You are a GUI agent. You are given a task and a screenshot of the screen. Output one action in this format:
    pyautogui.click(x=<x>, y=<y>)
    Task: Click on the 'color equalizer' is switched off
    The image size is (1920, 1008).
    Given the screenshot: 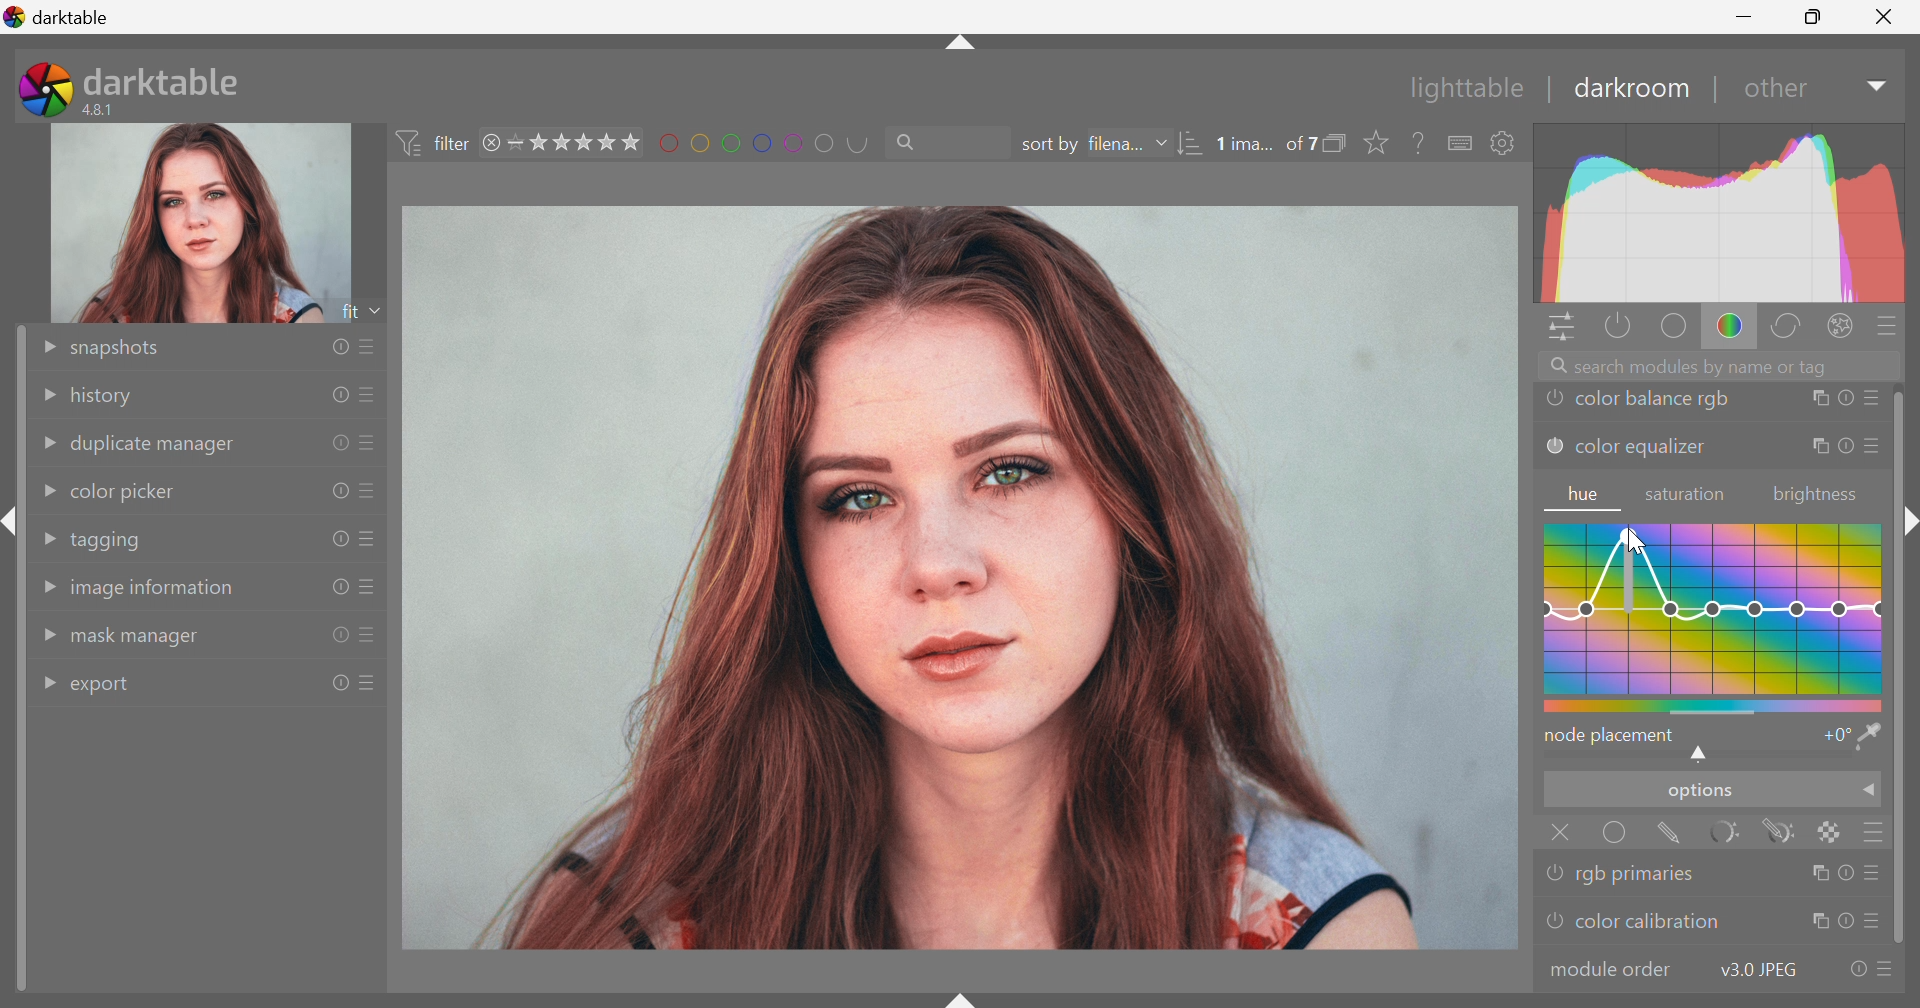 What is the action you would take?
    pyautogui.click(x=1553, y=446)
    